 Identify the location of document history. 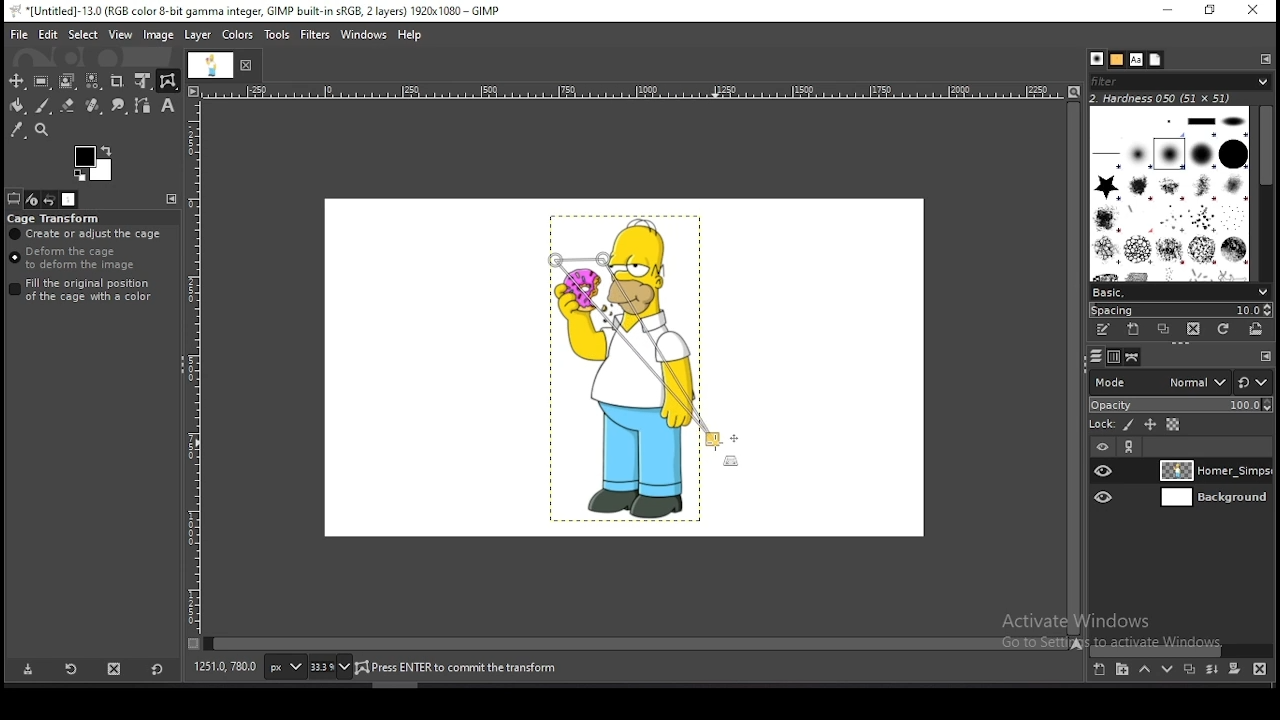
(1155, 60).